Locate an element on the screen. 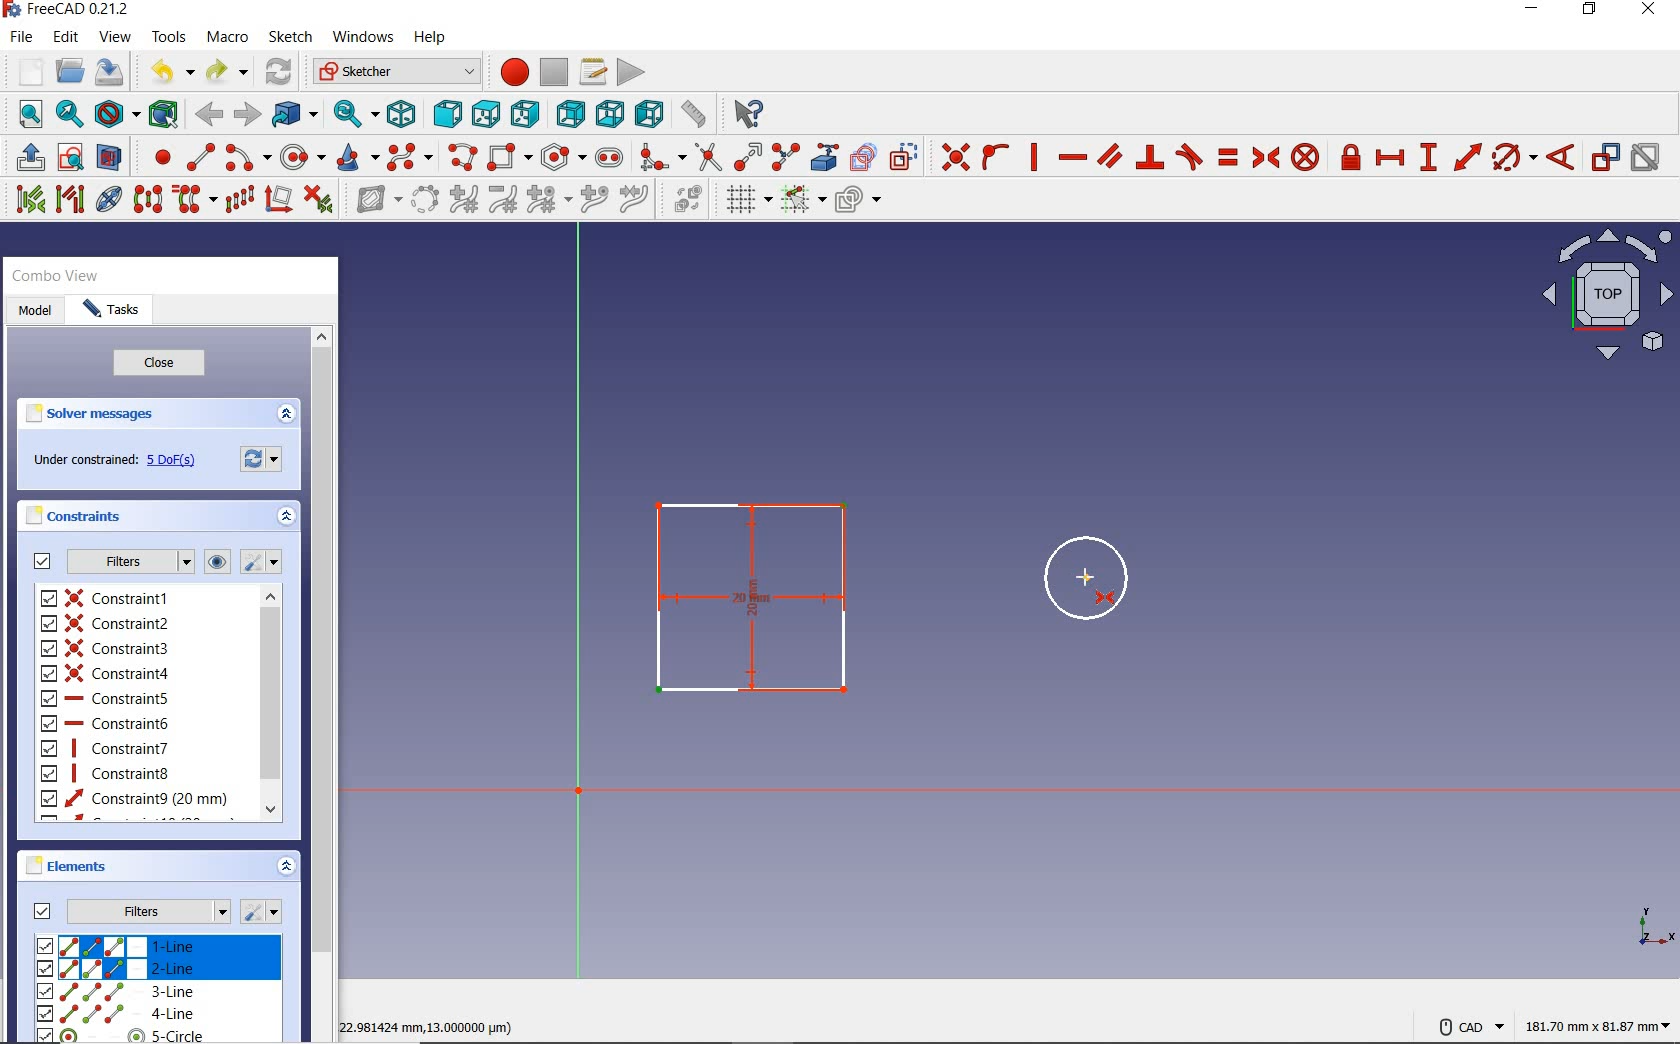 The height and width of the screenshot is (1044, 1680). forces recomputation of active document is located at coordinates (266, 462).